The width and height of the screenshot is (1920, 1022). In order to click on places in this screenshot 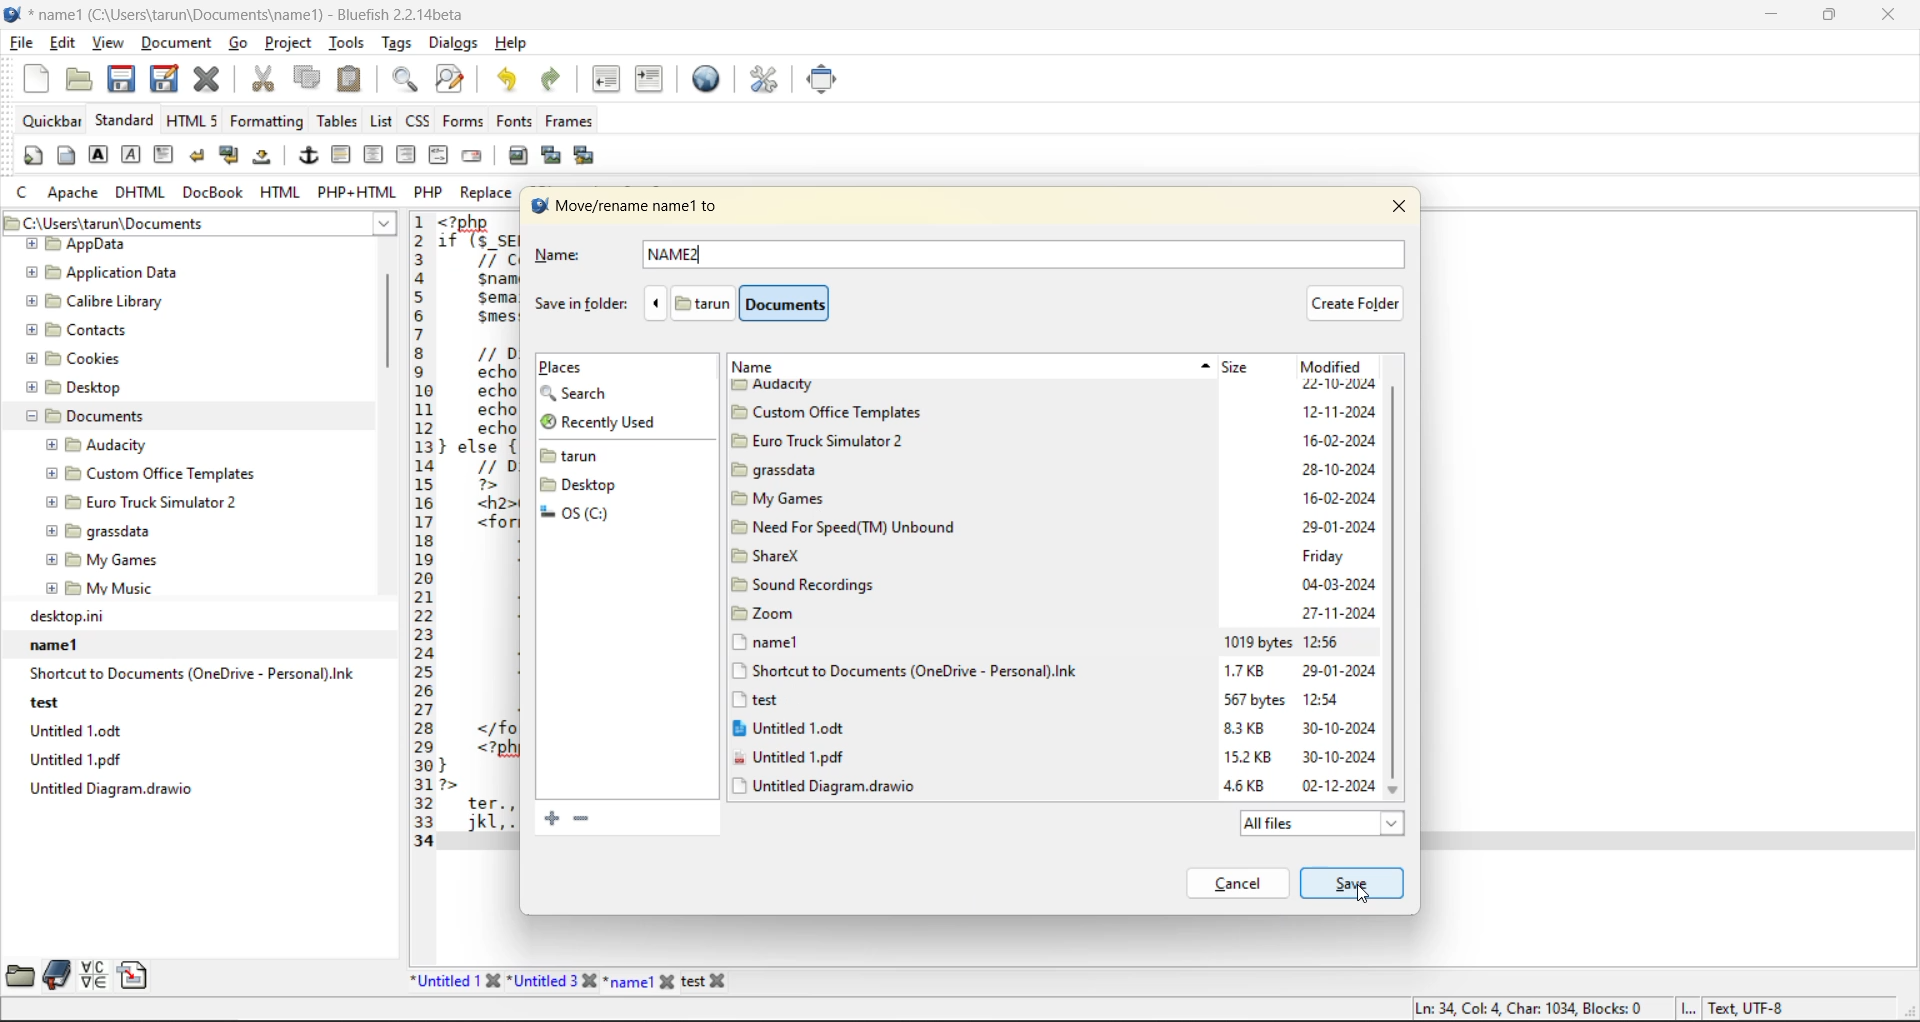, I will do `click(574, 368)`.